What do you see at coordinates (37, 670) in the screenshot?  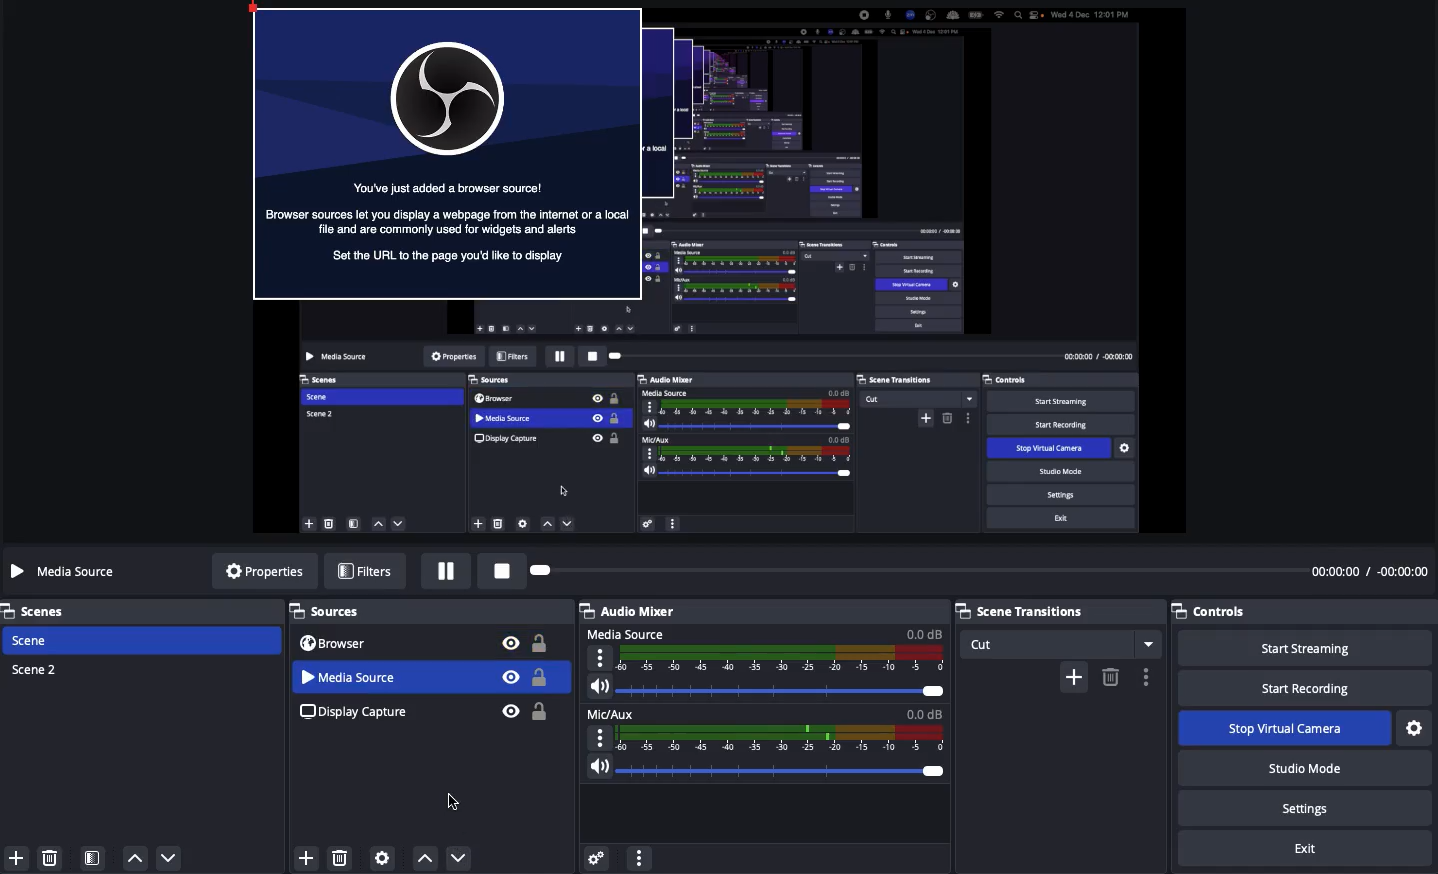 I see `Scene 2` at bounding box center [37, 670].